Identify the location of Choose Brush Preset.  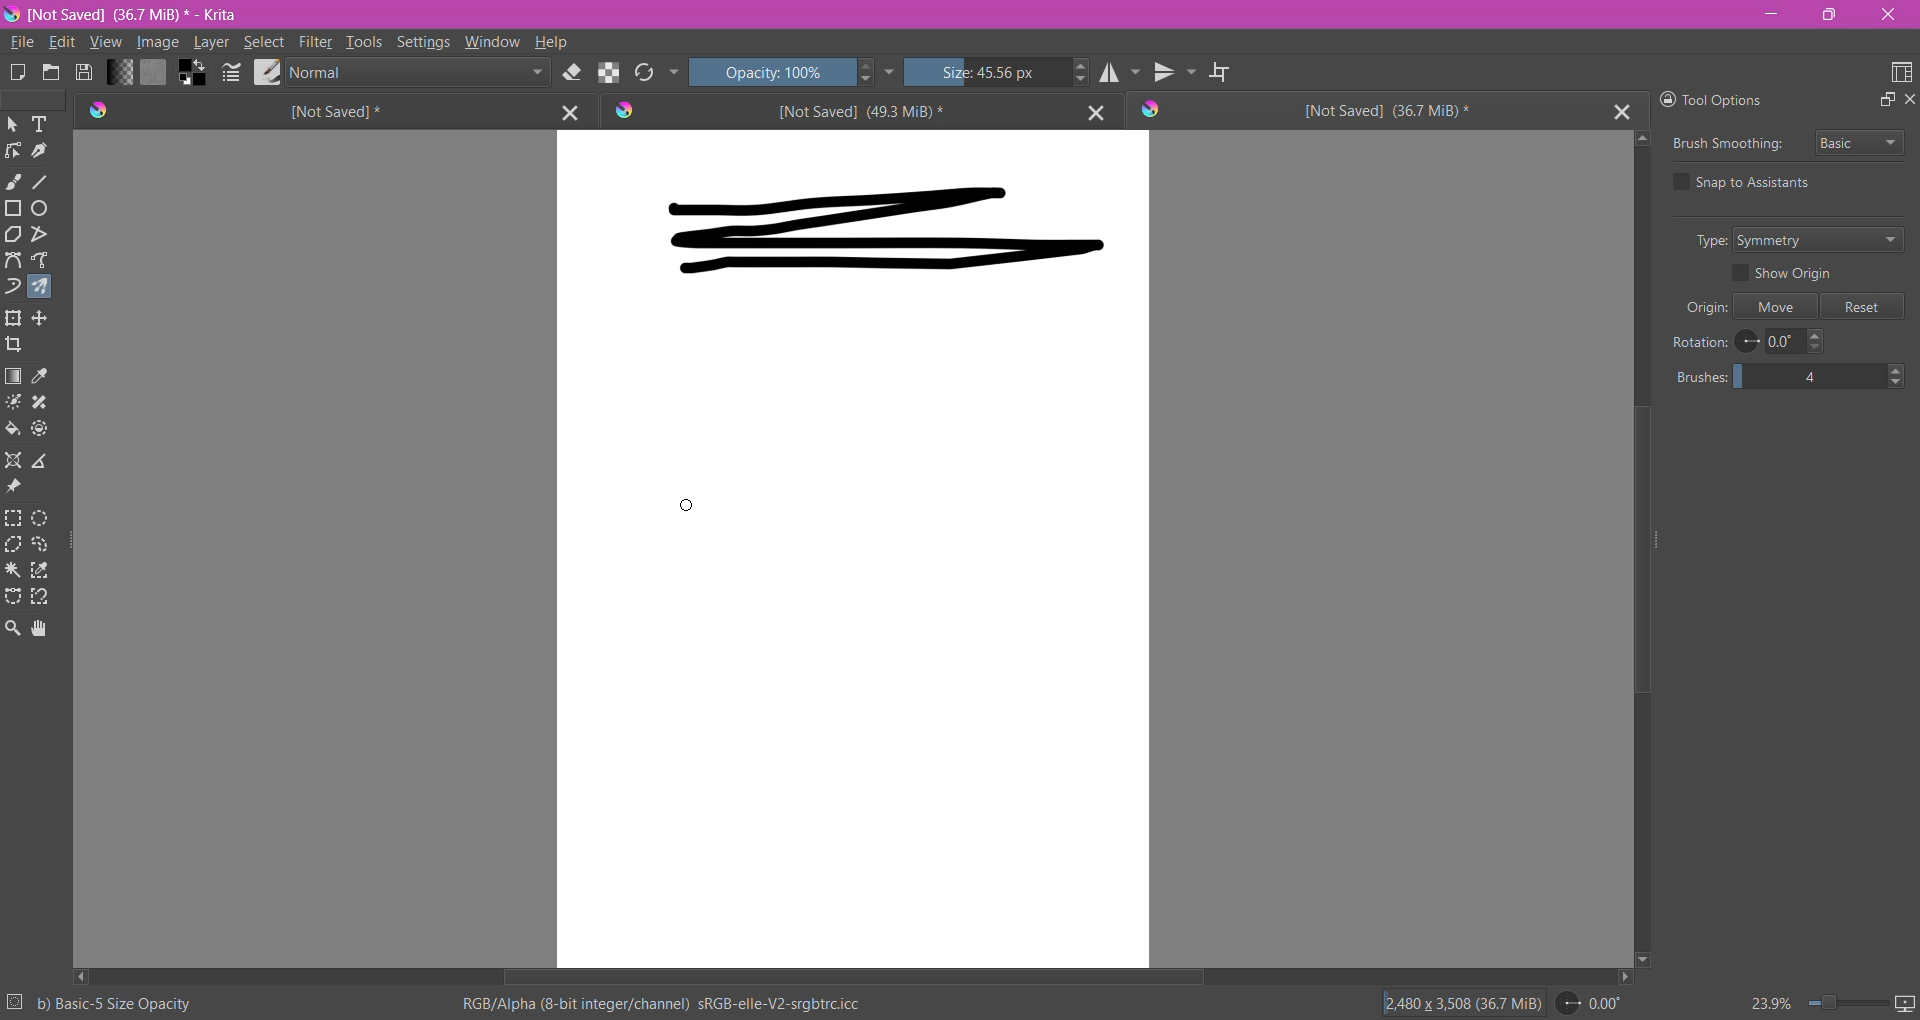
(266, 72).